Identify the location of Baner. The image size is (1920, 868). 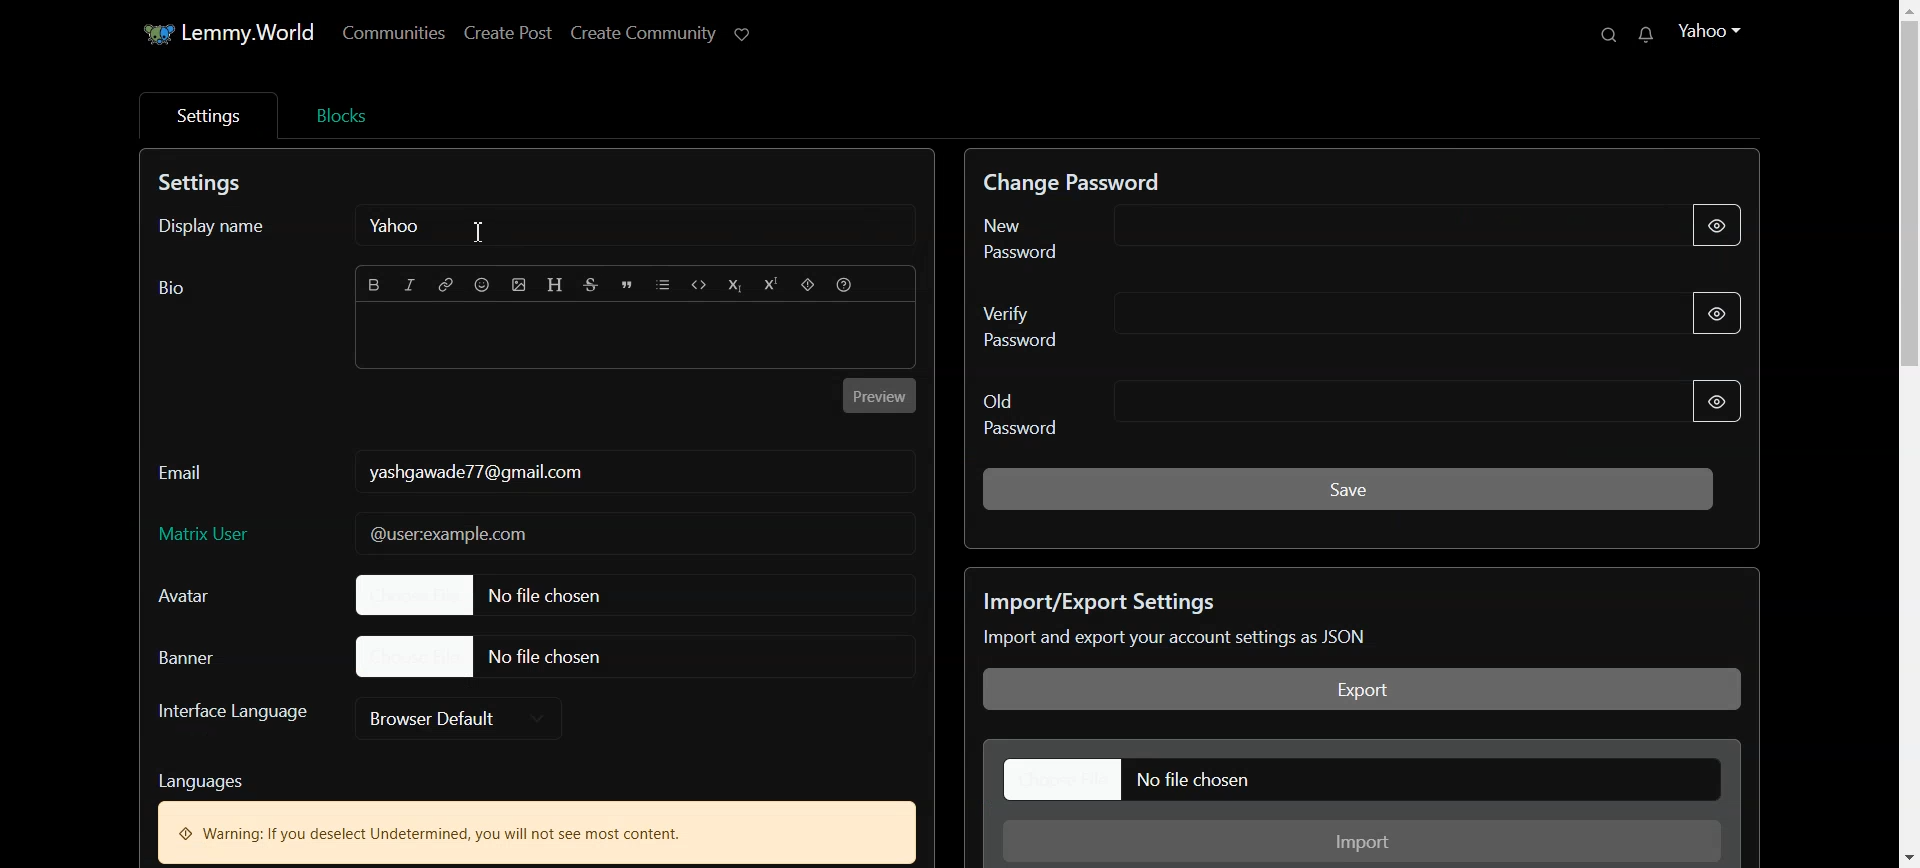
(210, 656).